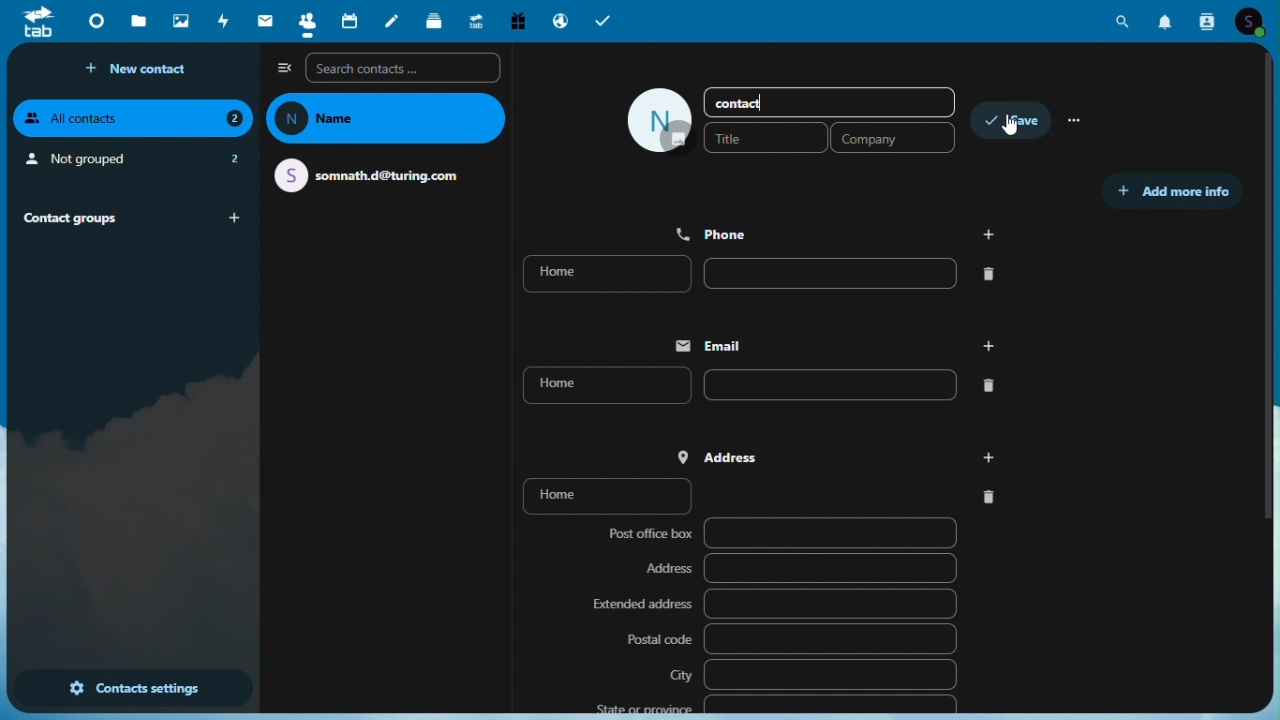 The width and height of the screenshot is (1280, 720). I want to click on Notification, so click(1166, 24).